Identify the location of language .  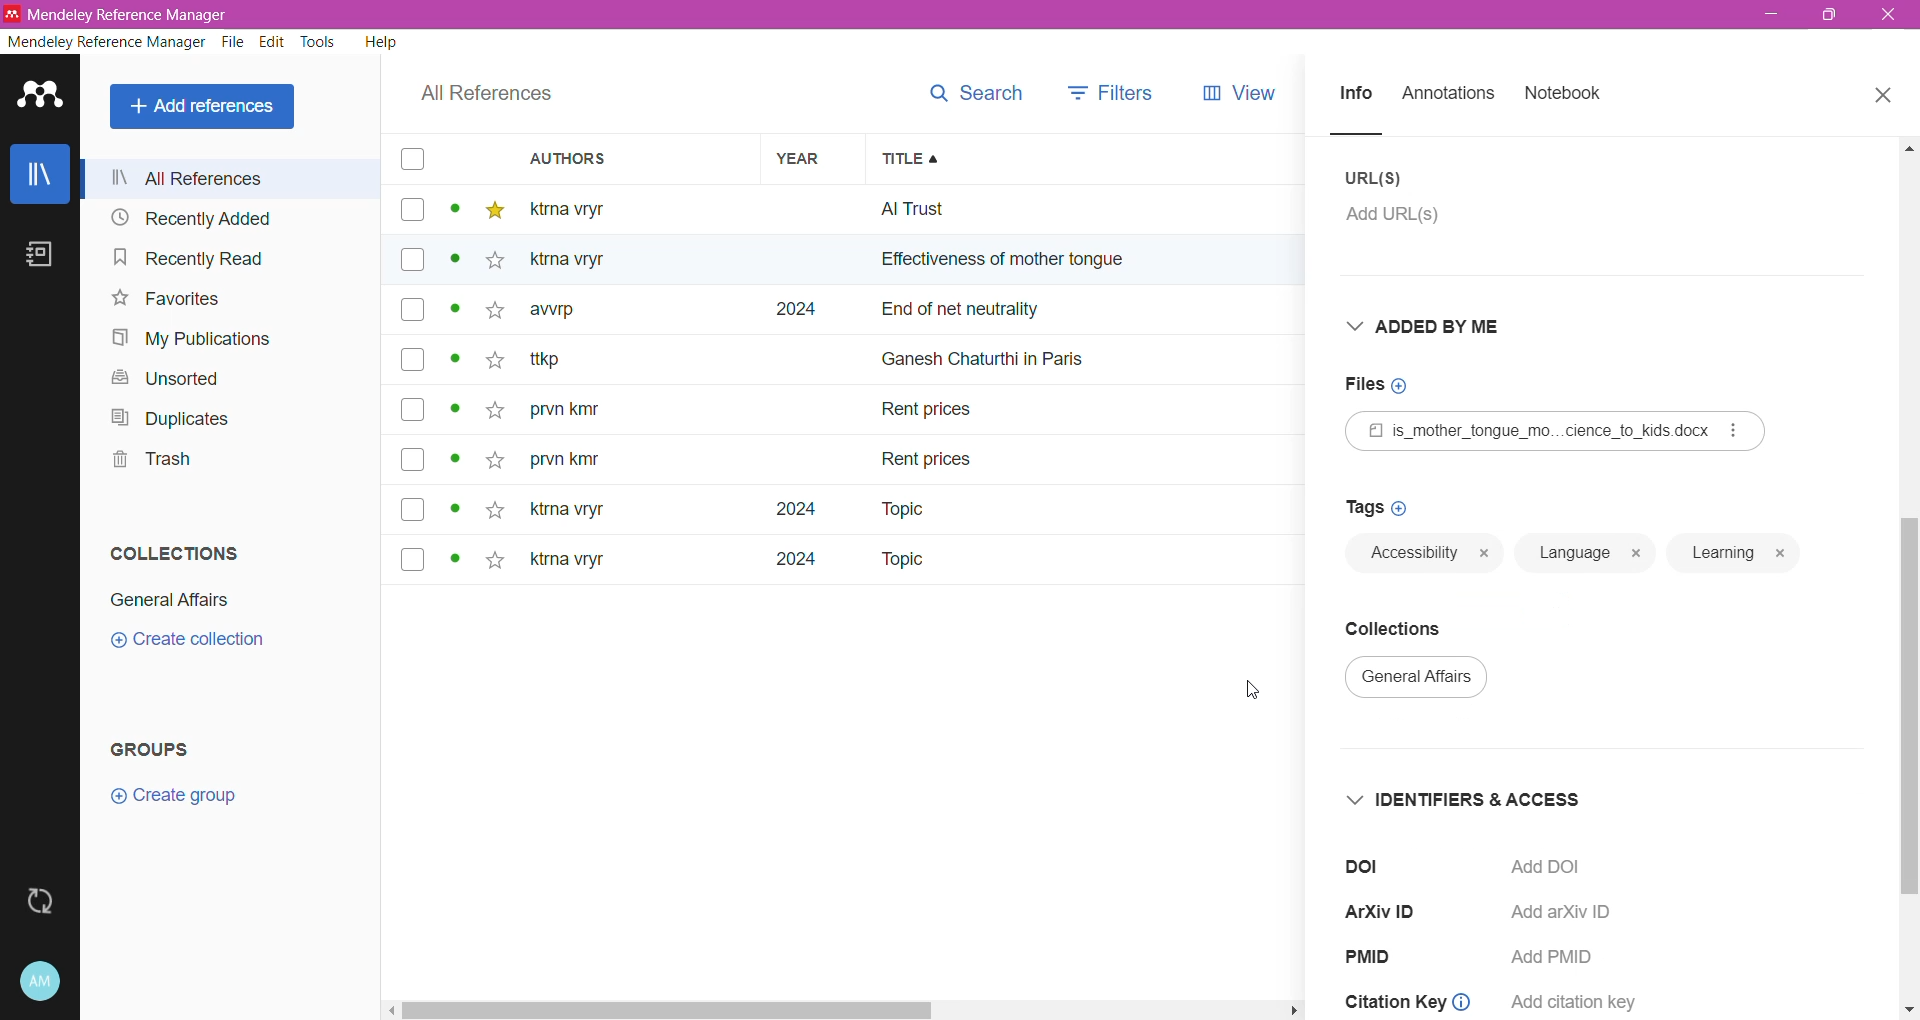
(1567, 550).